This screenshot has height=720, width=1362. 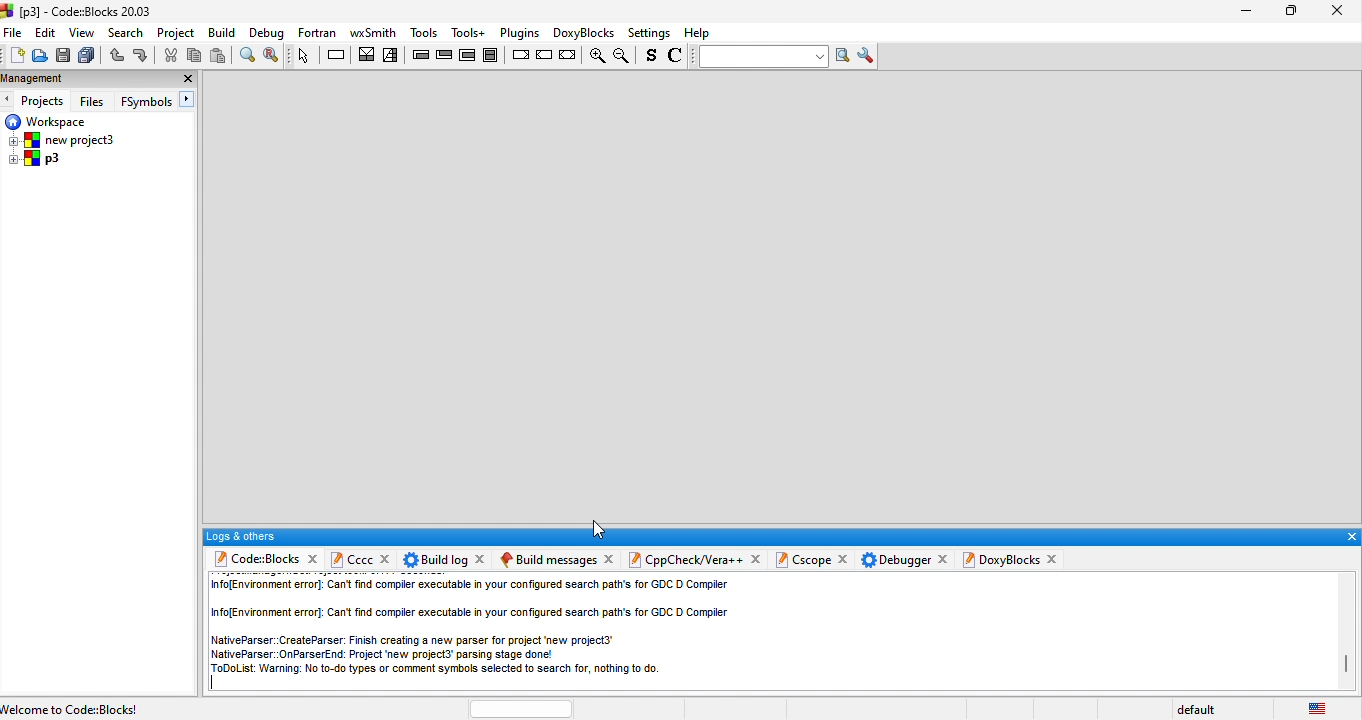 I want to click on block instruction, so click(x=494, y=55).